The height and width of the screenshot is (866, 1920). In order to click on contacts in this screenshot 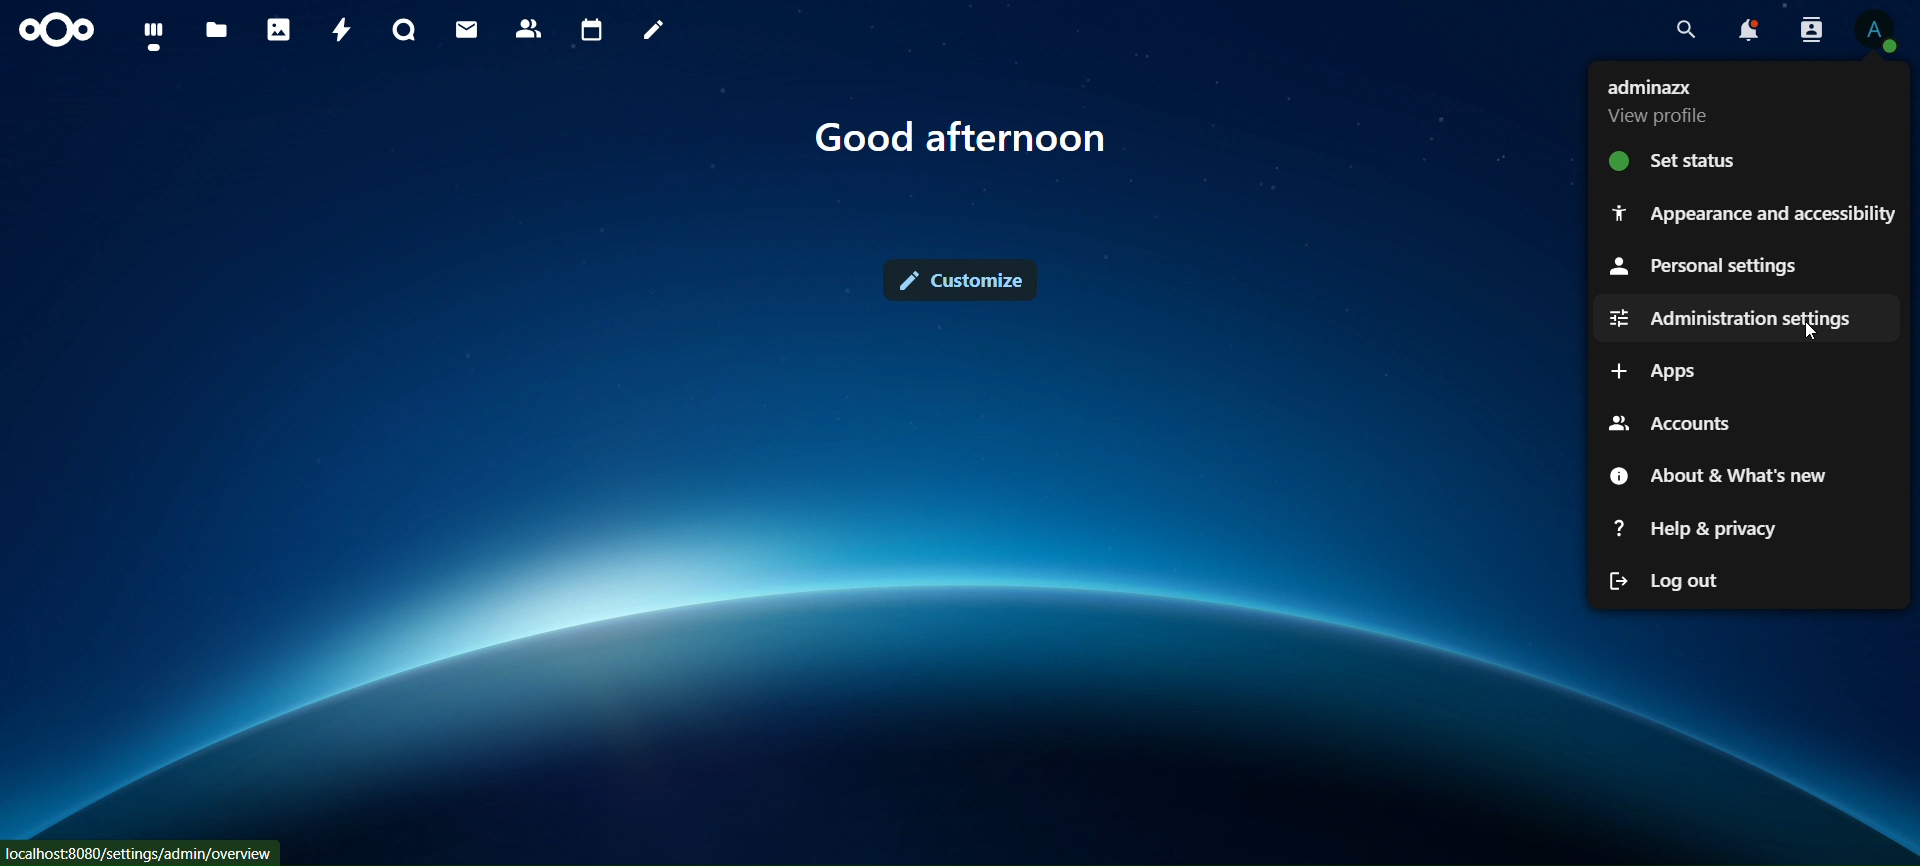, I will do `click(529, 28)`.